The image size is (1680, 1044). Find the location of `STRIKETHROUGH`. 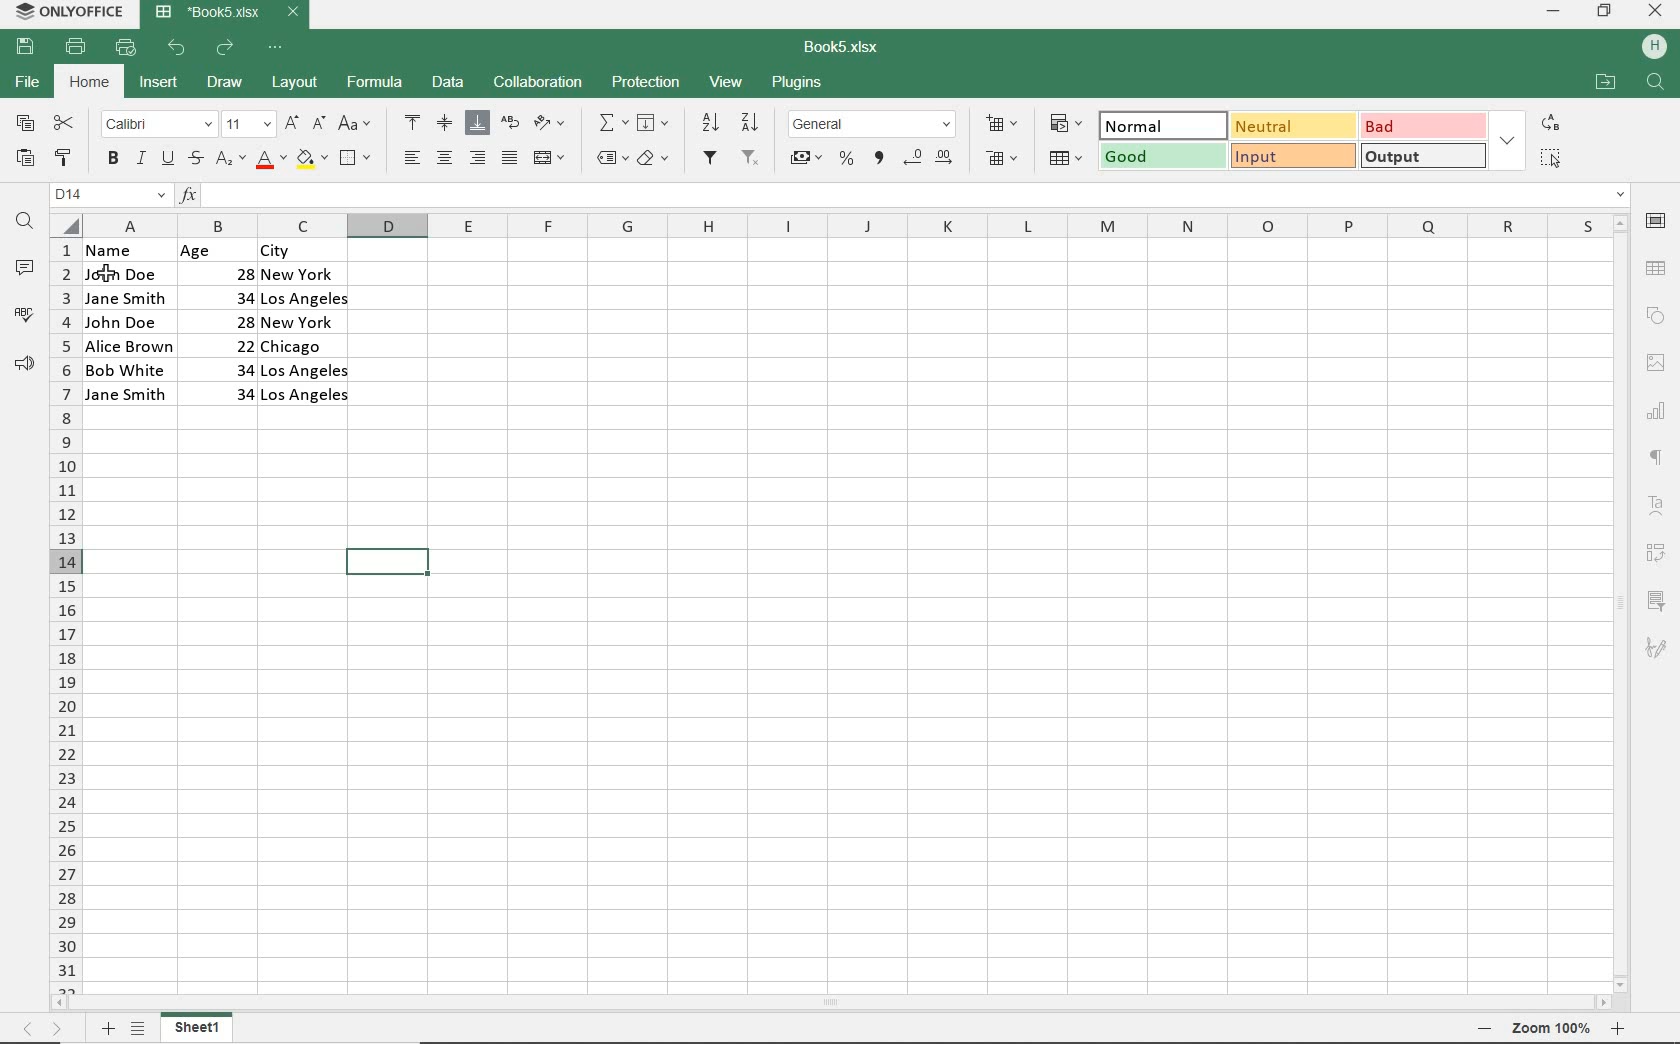

STRIKETHROUGH is located at coordinates (194, 158).